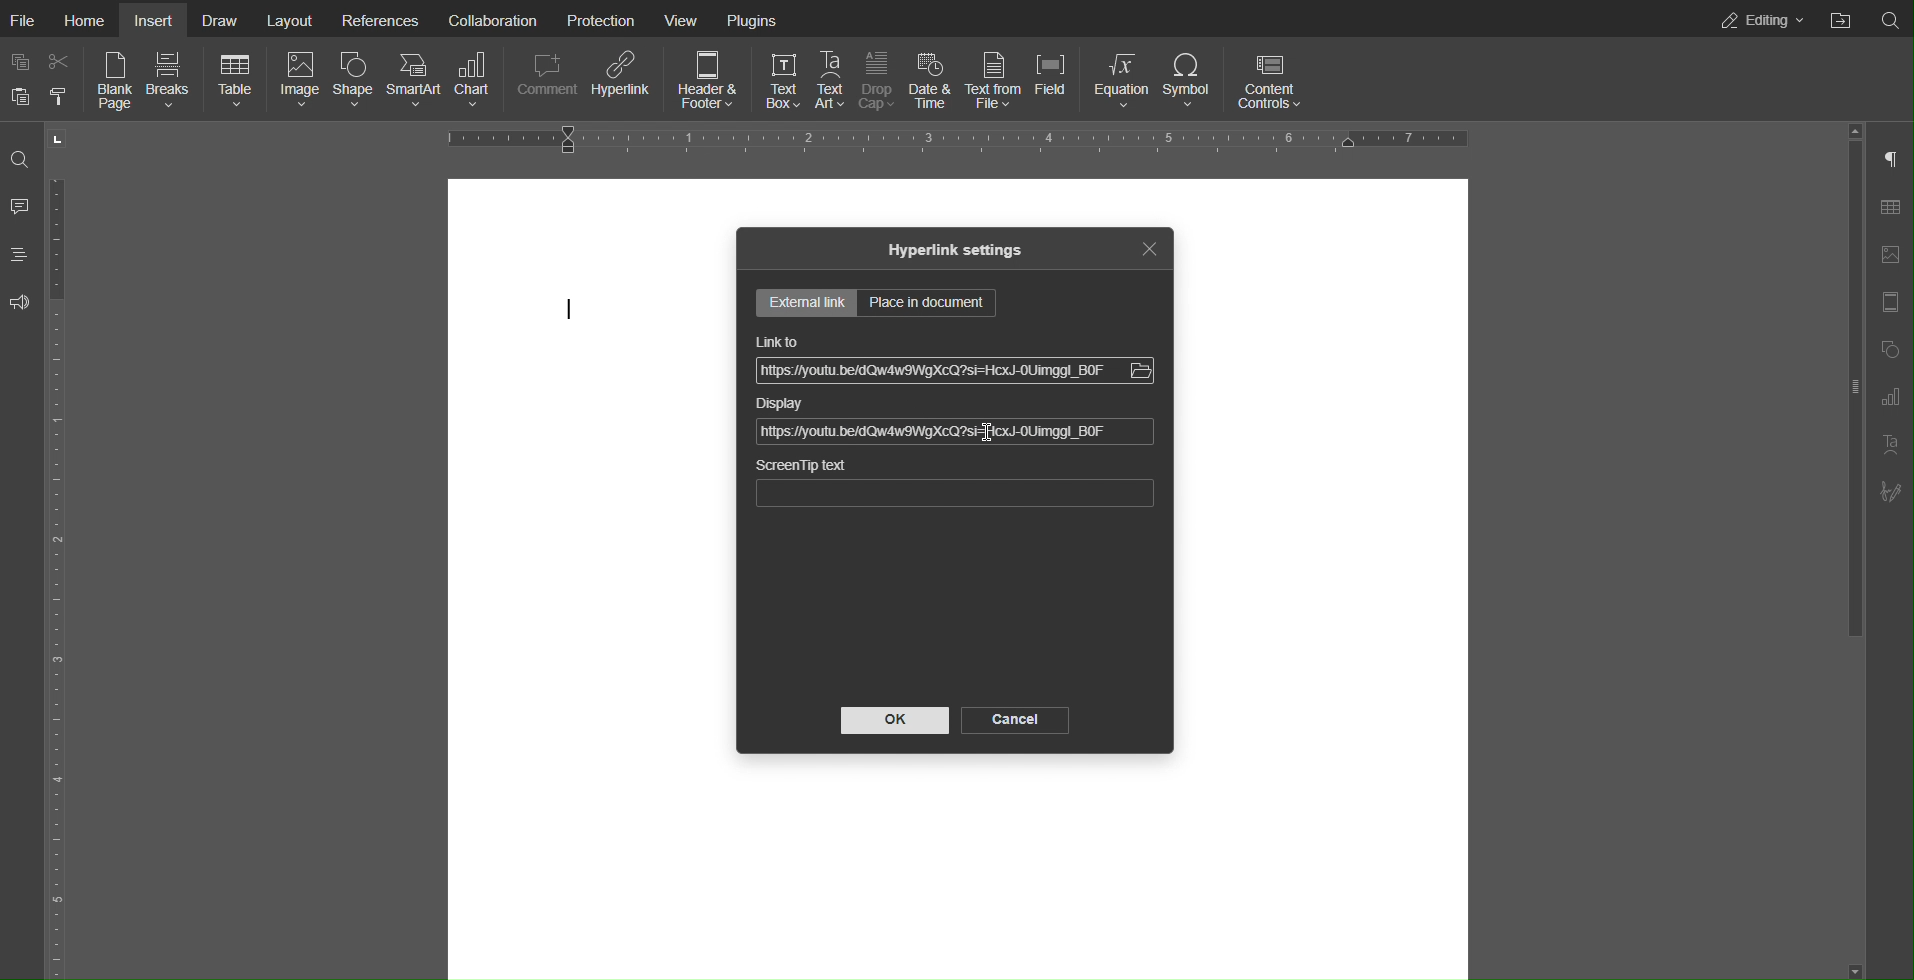 The height and width of the screenshot is (980, 1914). What do you see at coordinates (237, 81) in the screenshot?
I see `Table` at bounding box center [237, 81].